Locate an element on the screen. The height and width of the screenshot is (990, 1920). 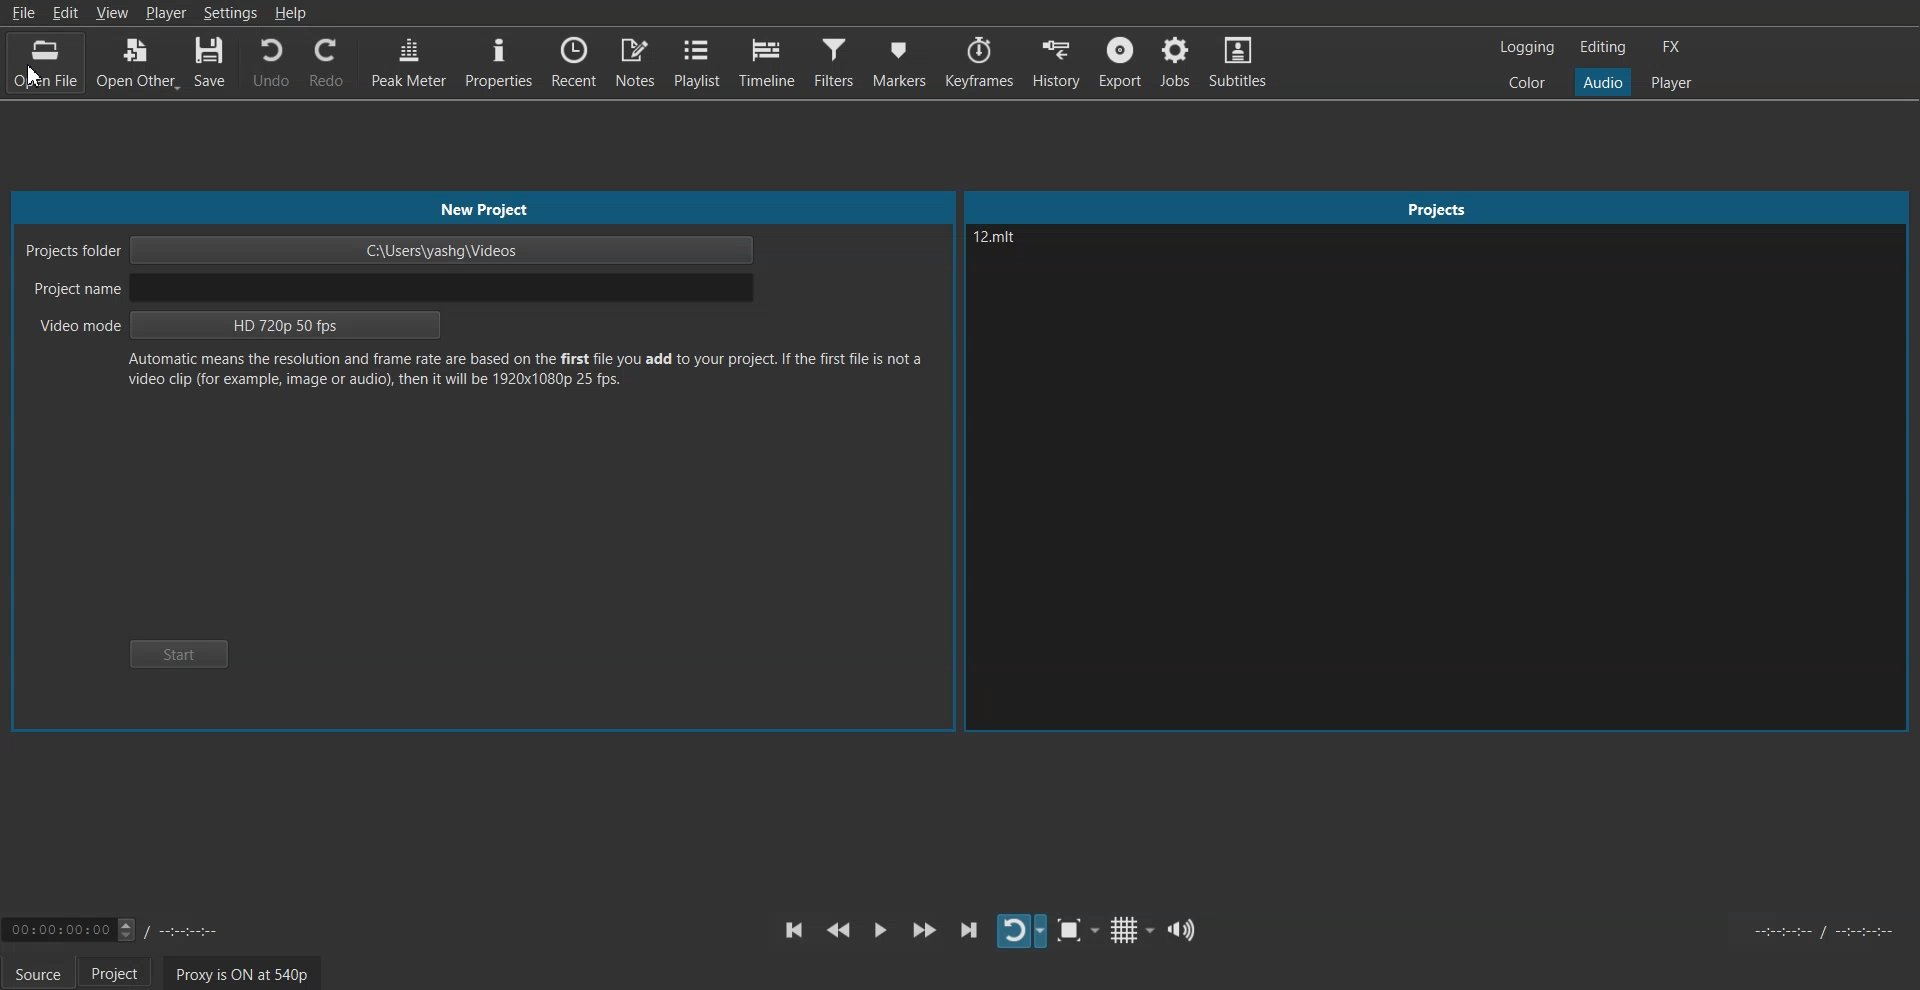
Toggle player looping is located at coordinates (1022, 931).